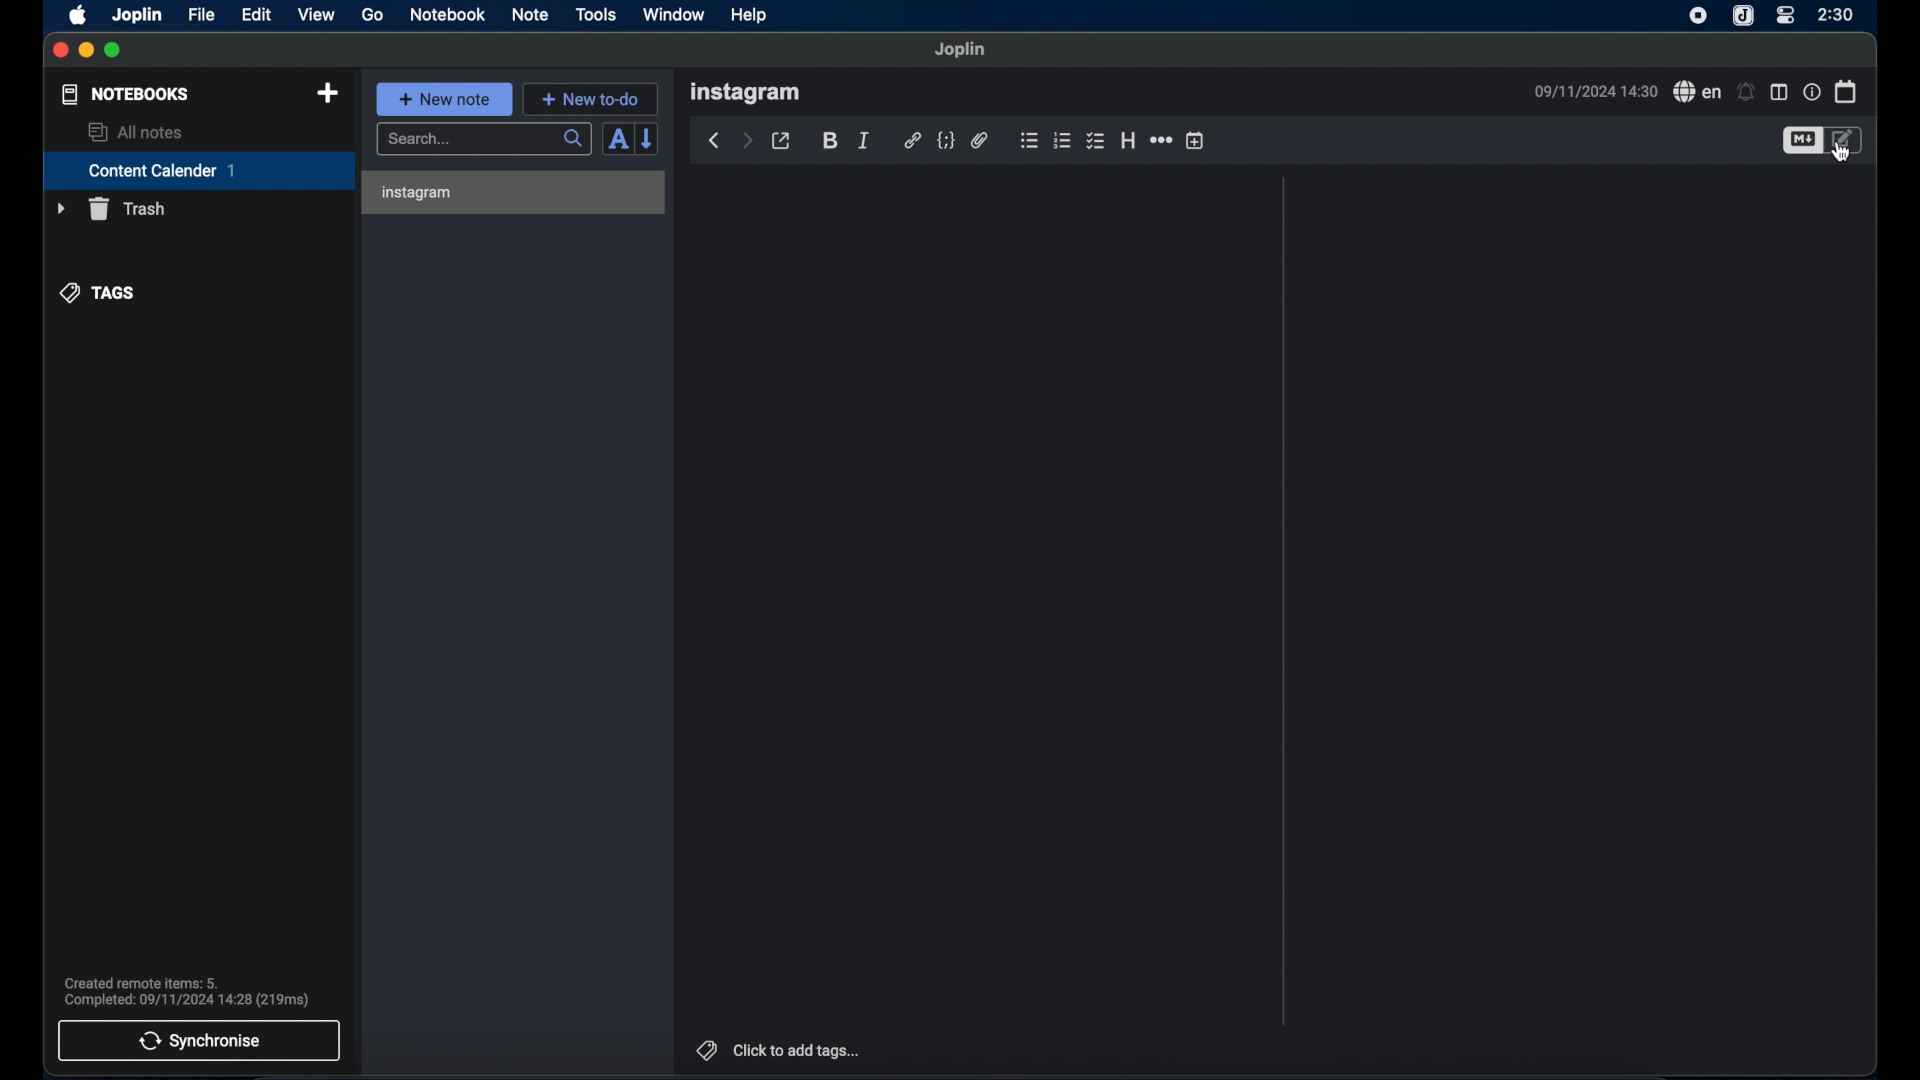 This screenshot has width=1920, height=1080. What do you see at coordinates (747, 139) in the screenshot?
I see `forward` at bounding box center [747, 139].